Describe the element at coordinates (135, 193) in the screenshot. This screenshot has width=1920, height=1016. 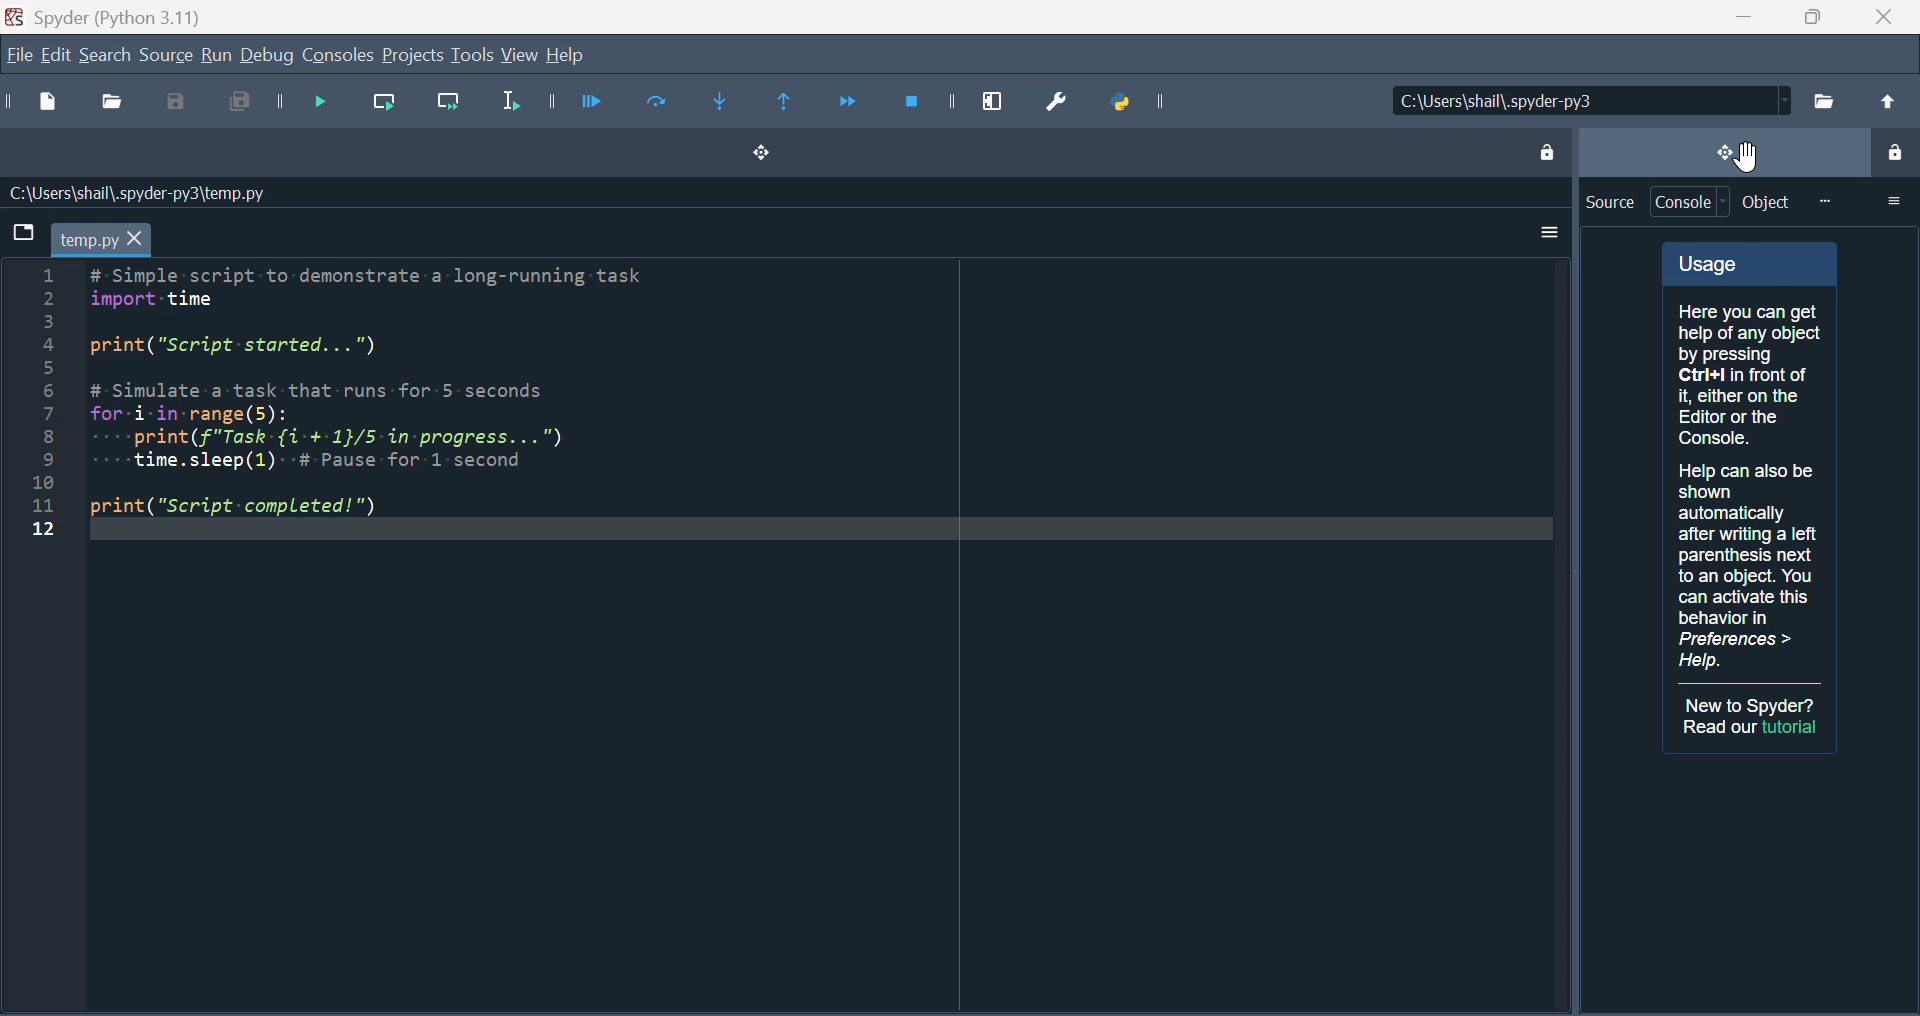
I see `C:\Users\shail\.spyder-py3\temp.py` at that location.